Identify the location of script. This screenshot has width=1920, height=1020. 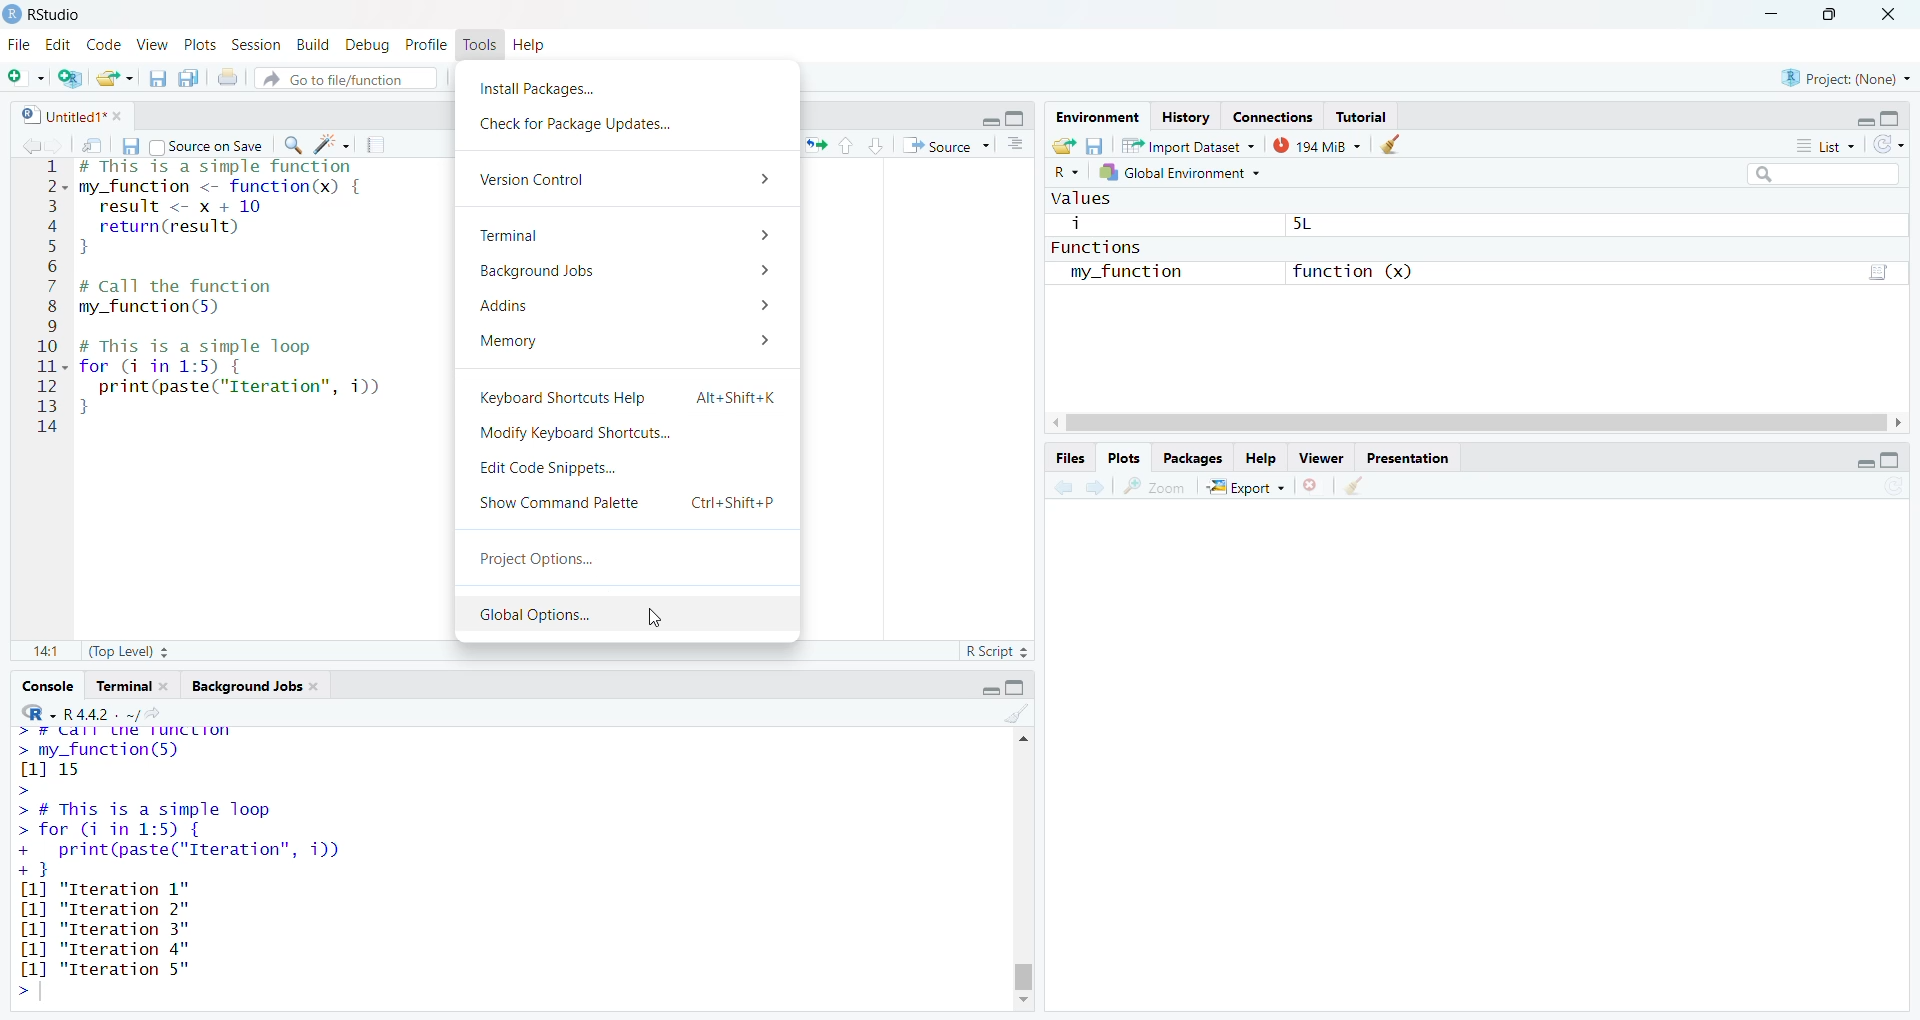
(1882, 269).